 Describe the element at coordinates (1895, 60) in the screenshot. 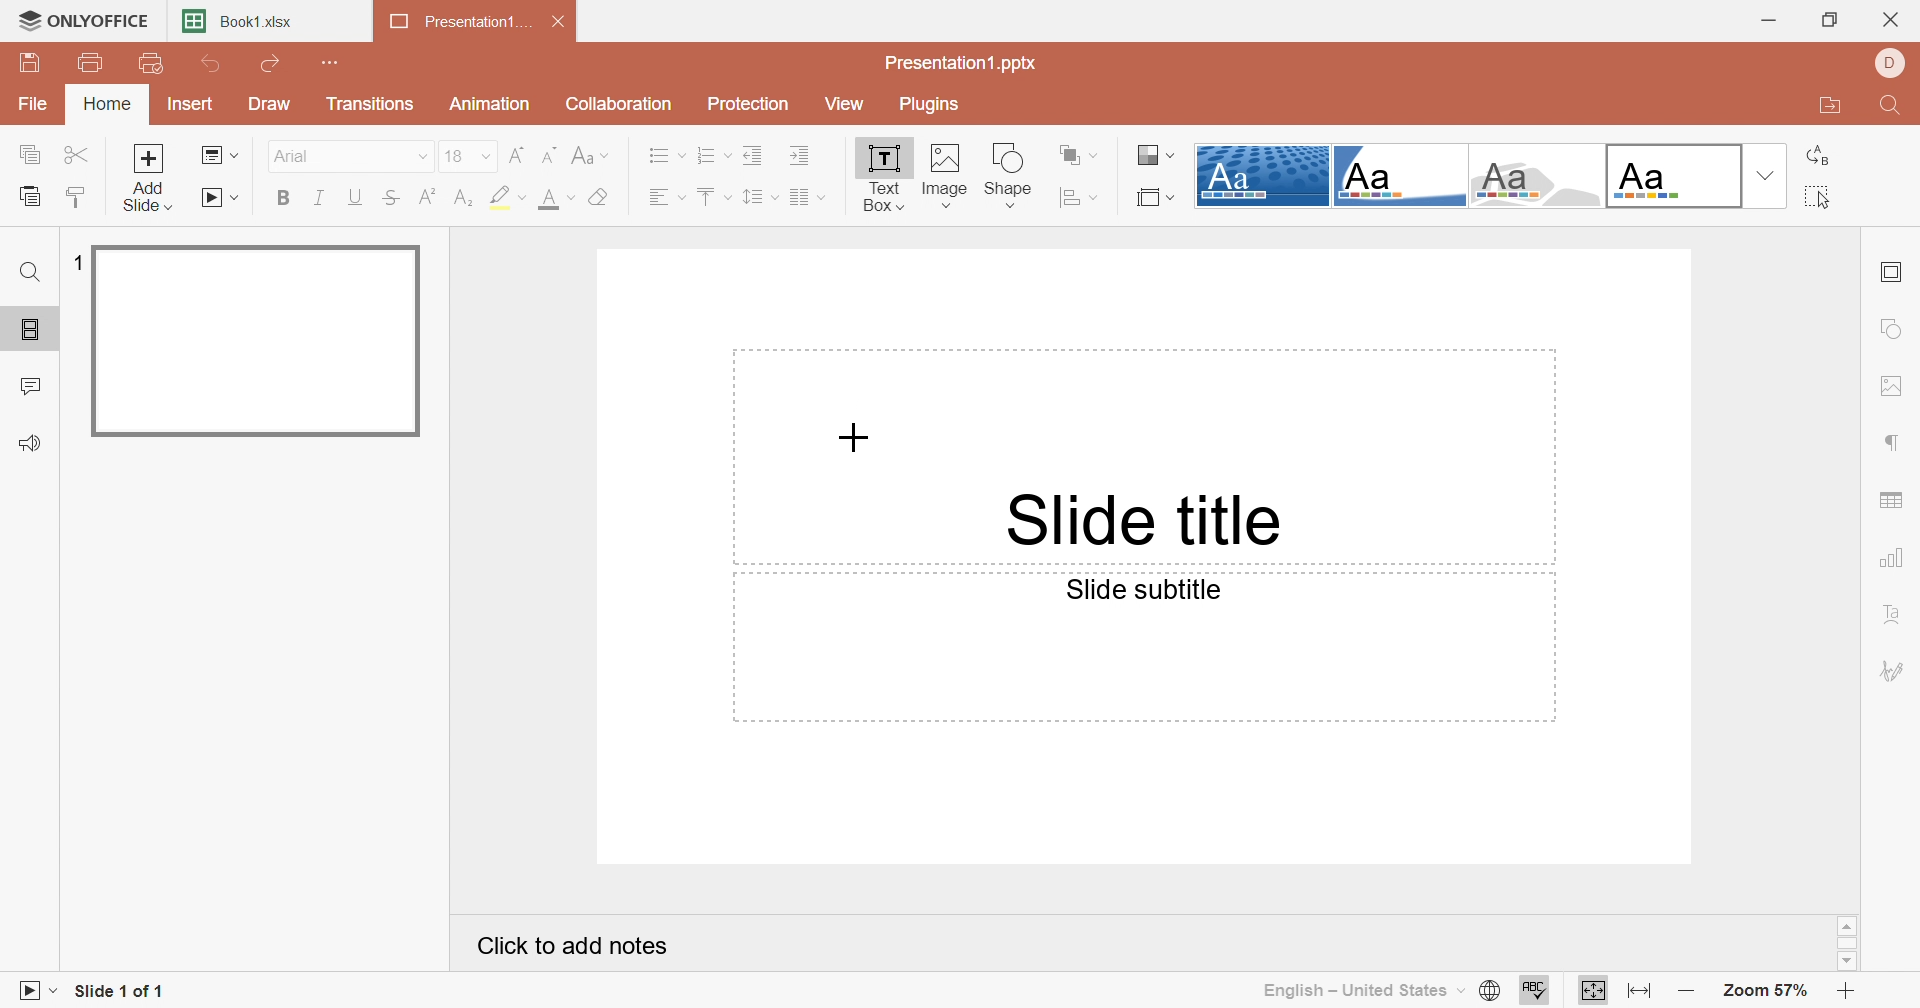

I see `DELL` at that location.